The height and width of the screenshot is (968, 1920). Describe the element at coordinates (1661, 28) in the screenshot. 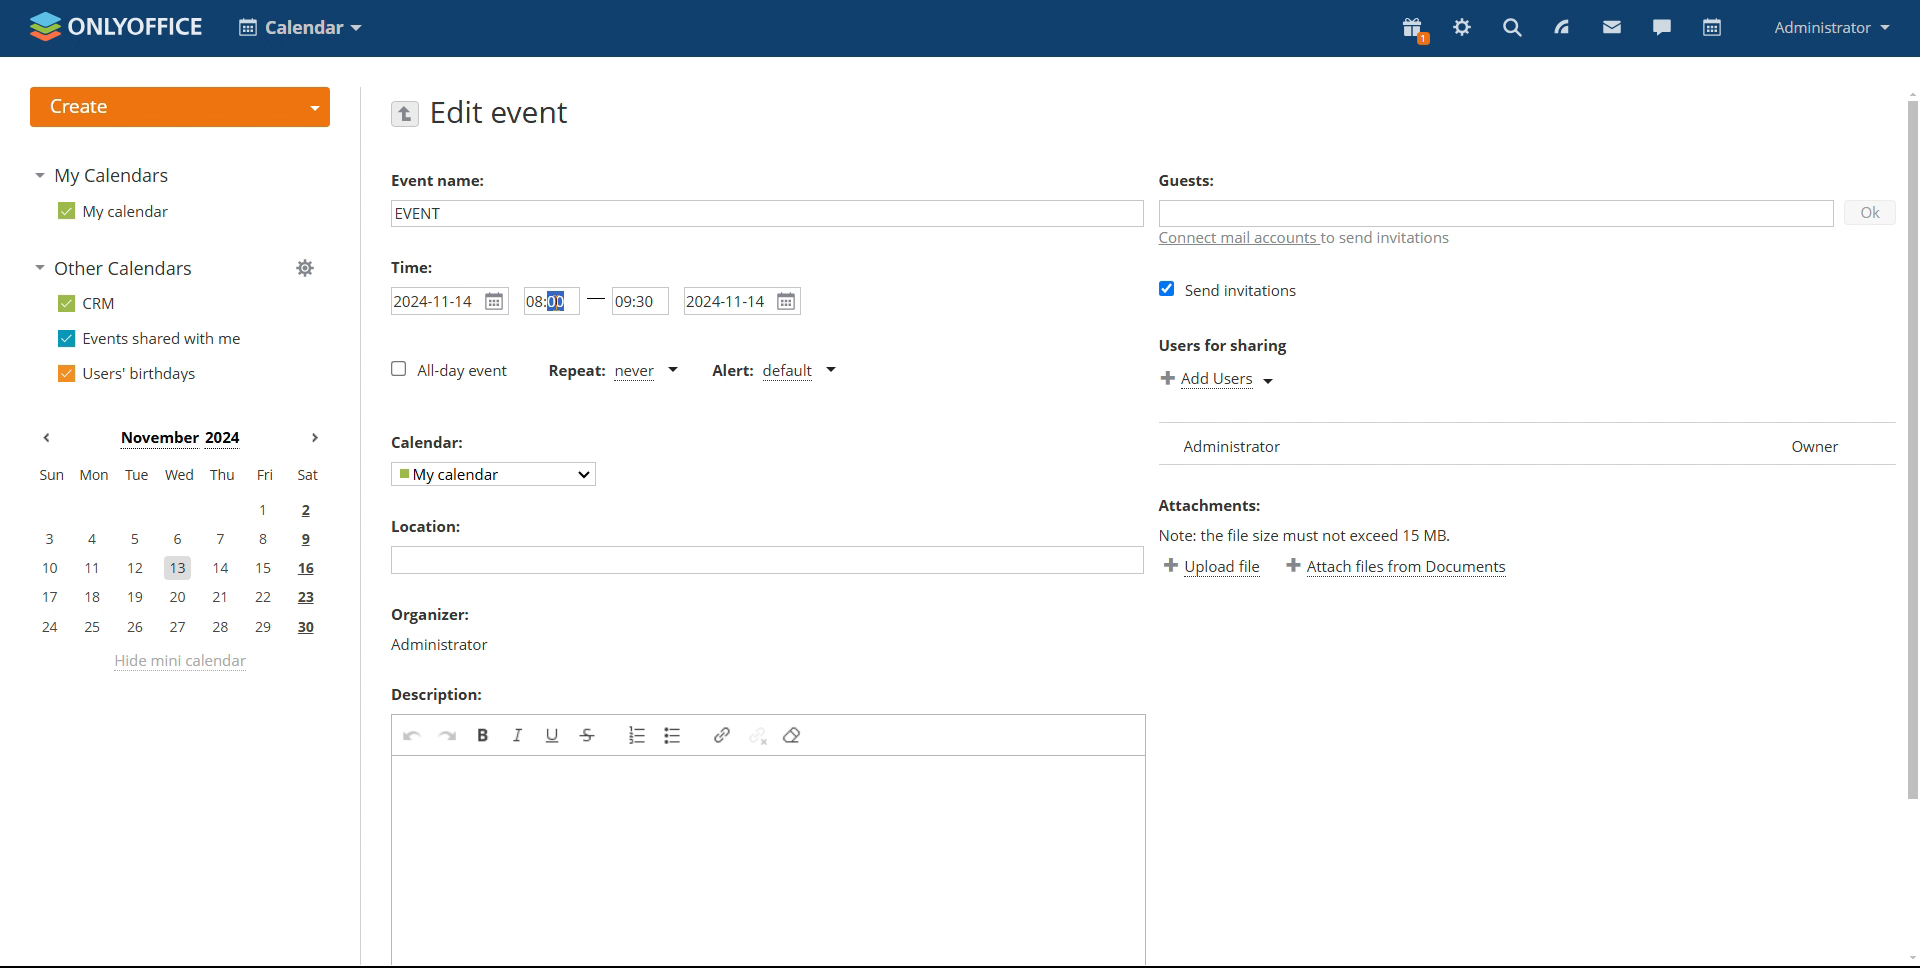

I see `chat` at that location.